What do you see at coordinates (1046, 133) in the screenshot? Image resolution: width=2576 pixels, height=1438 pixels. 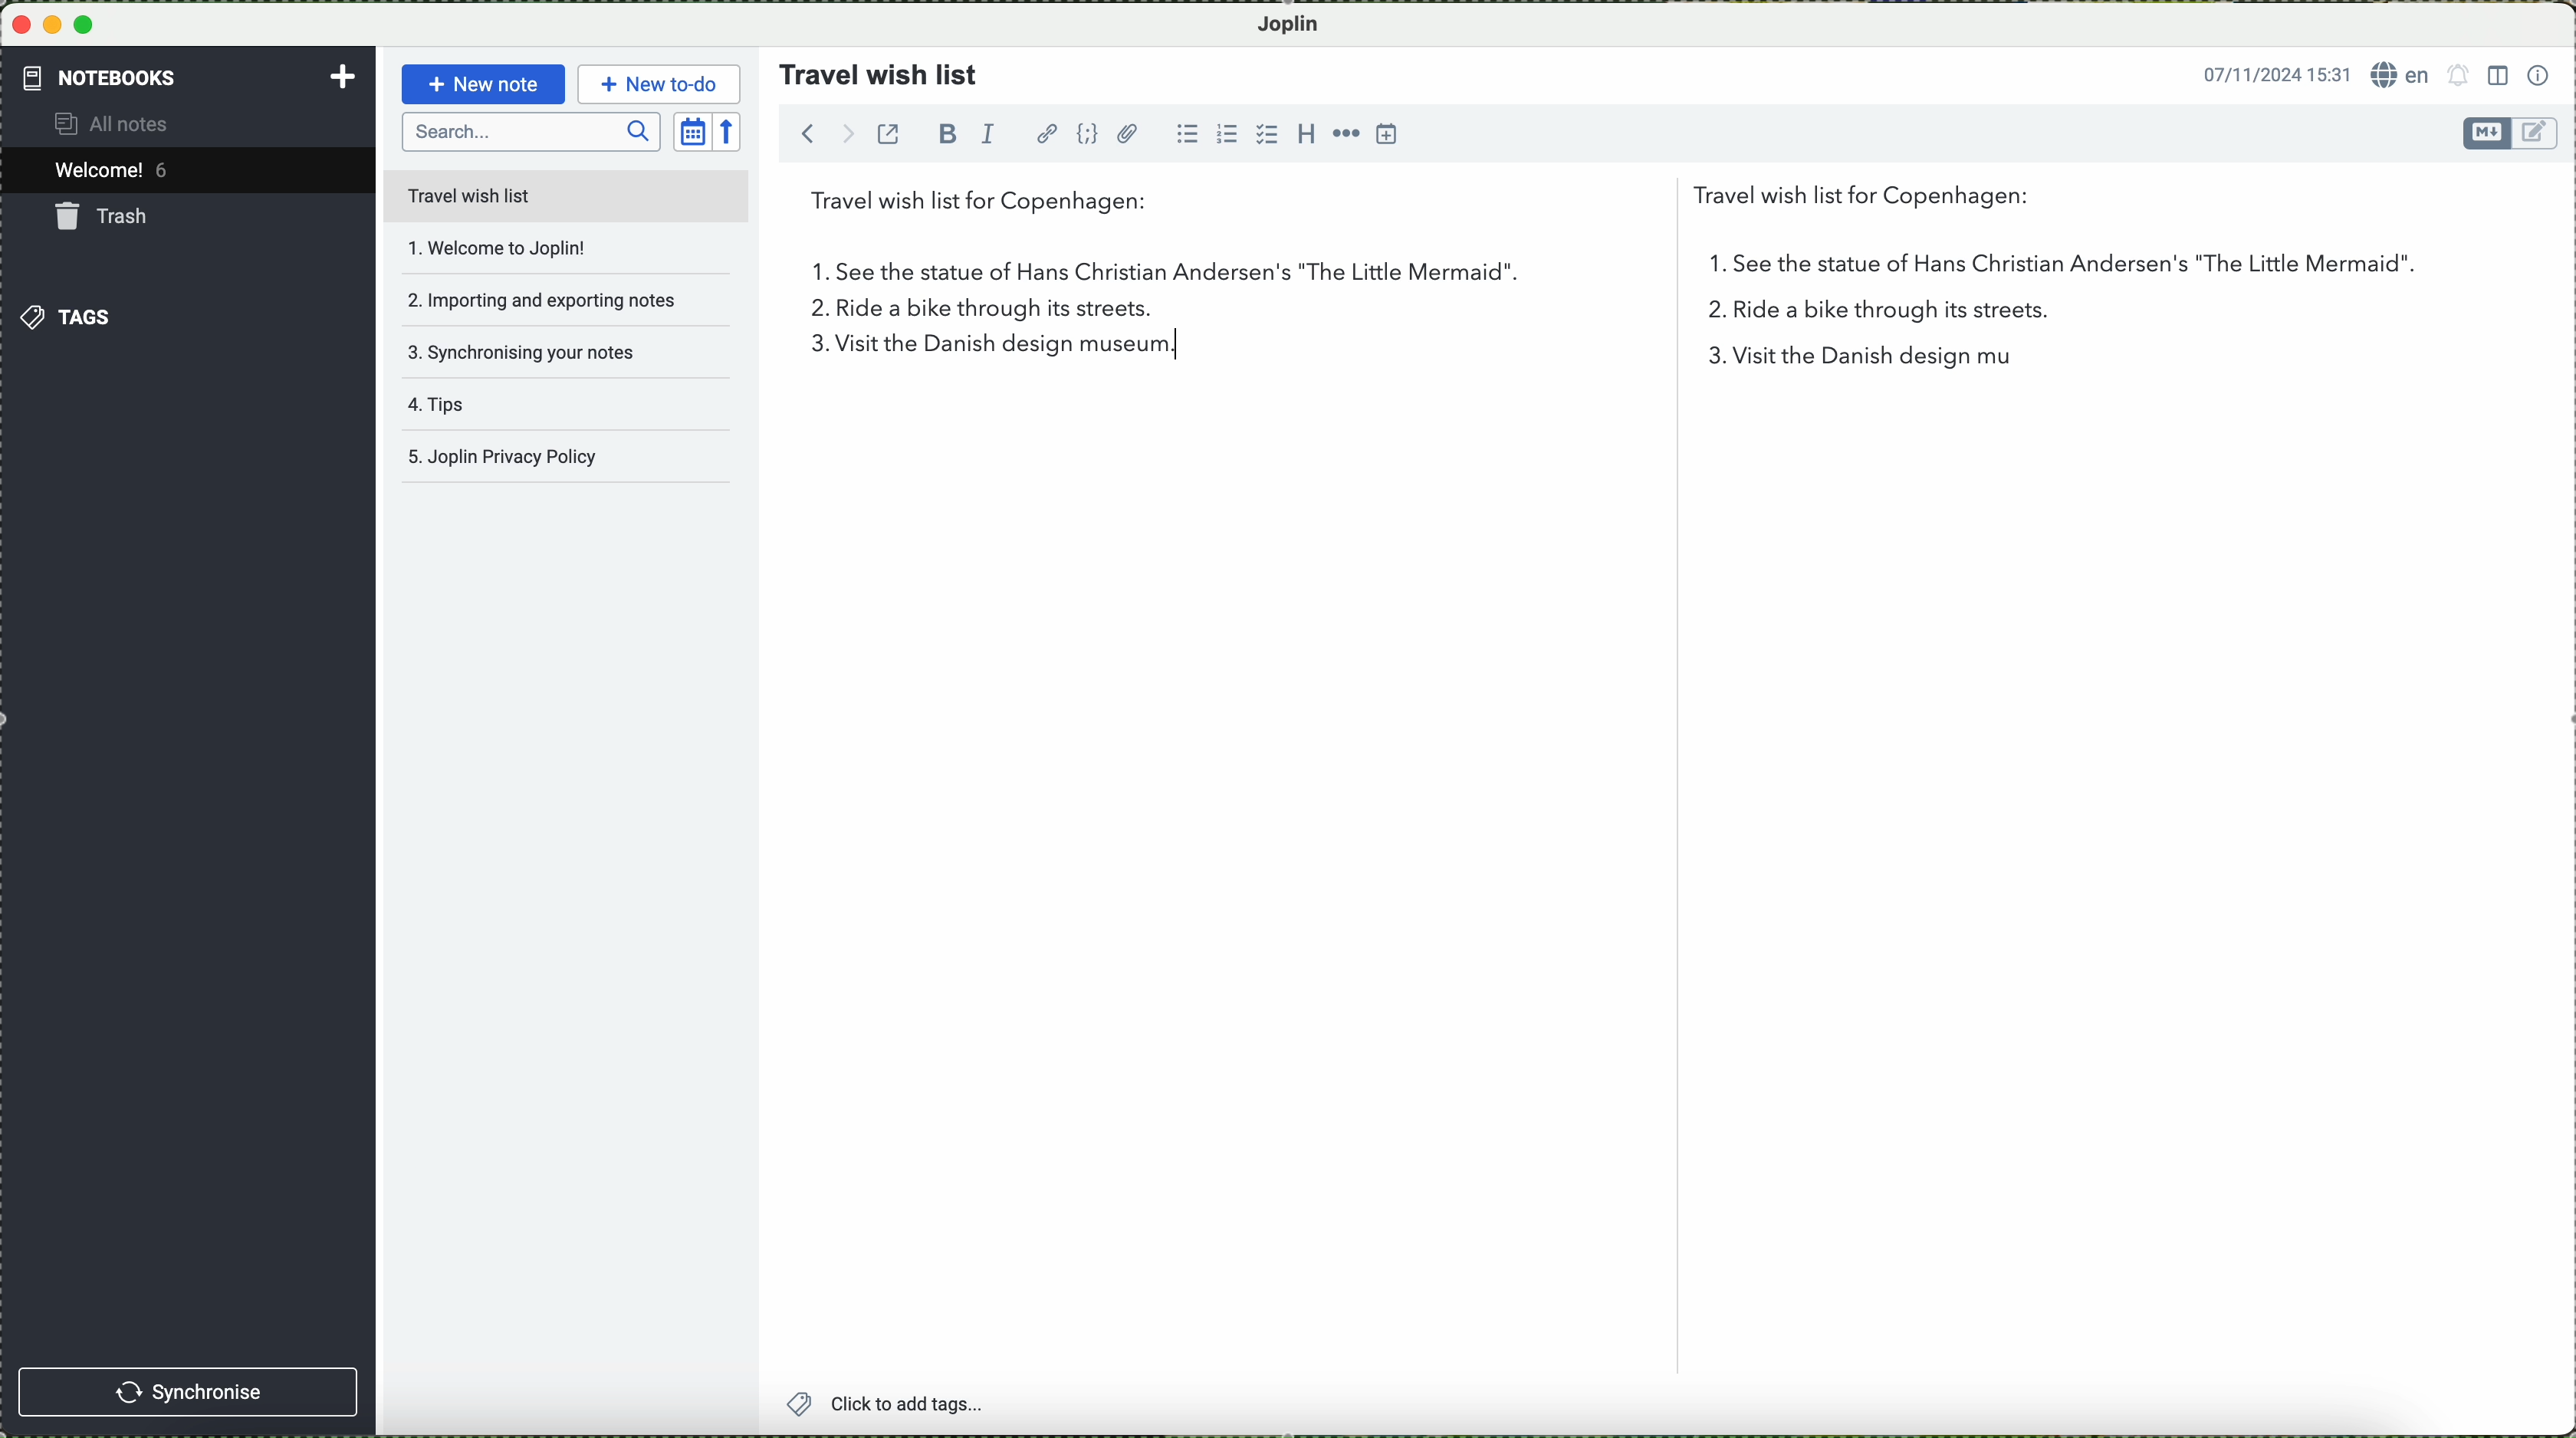 I see `hyperlink` at bounding box center [1046, 133].